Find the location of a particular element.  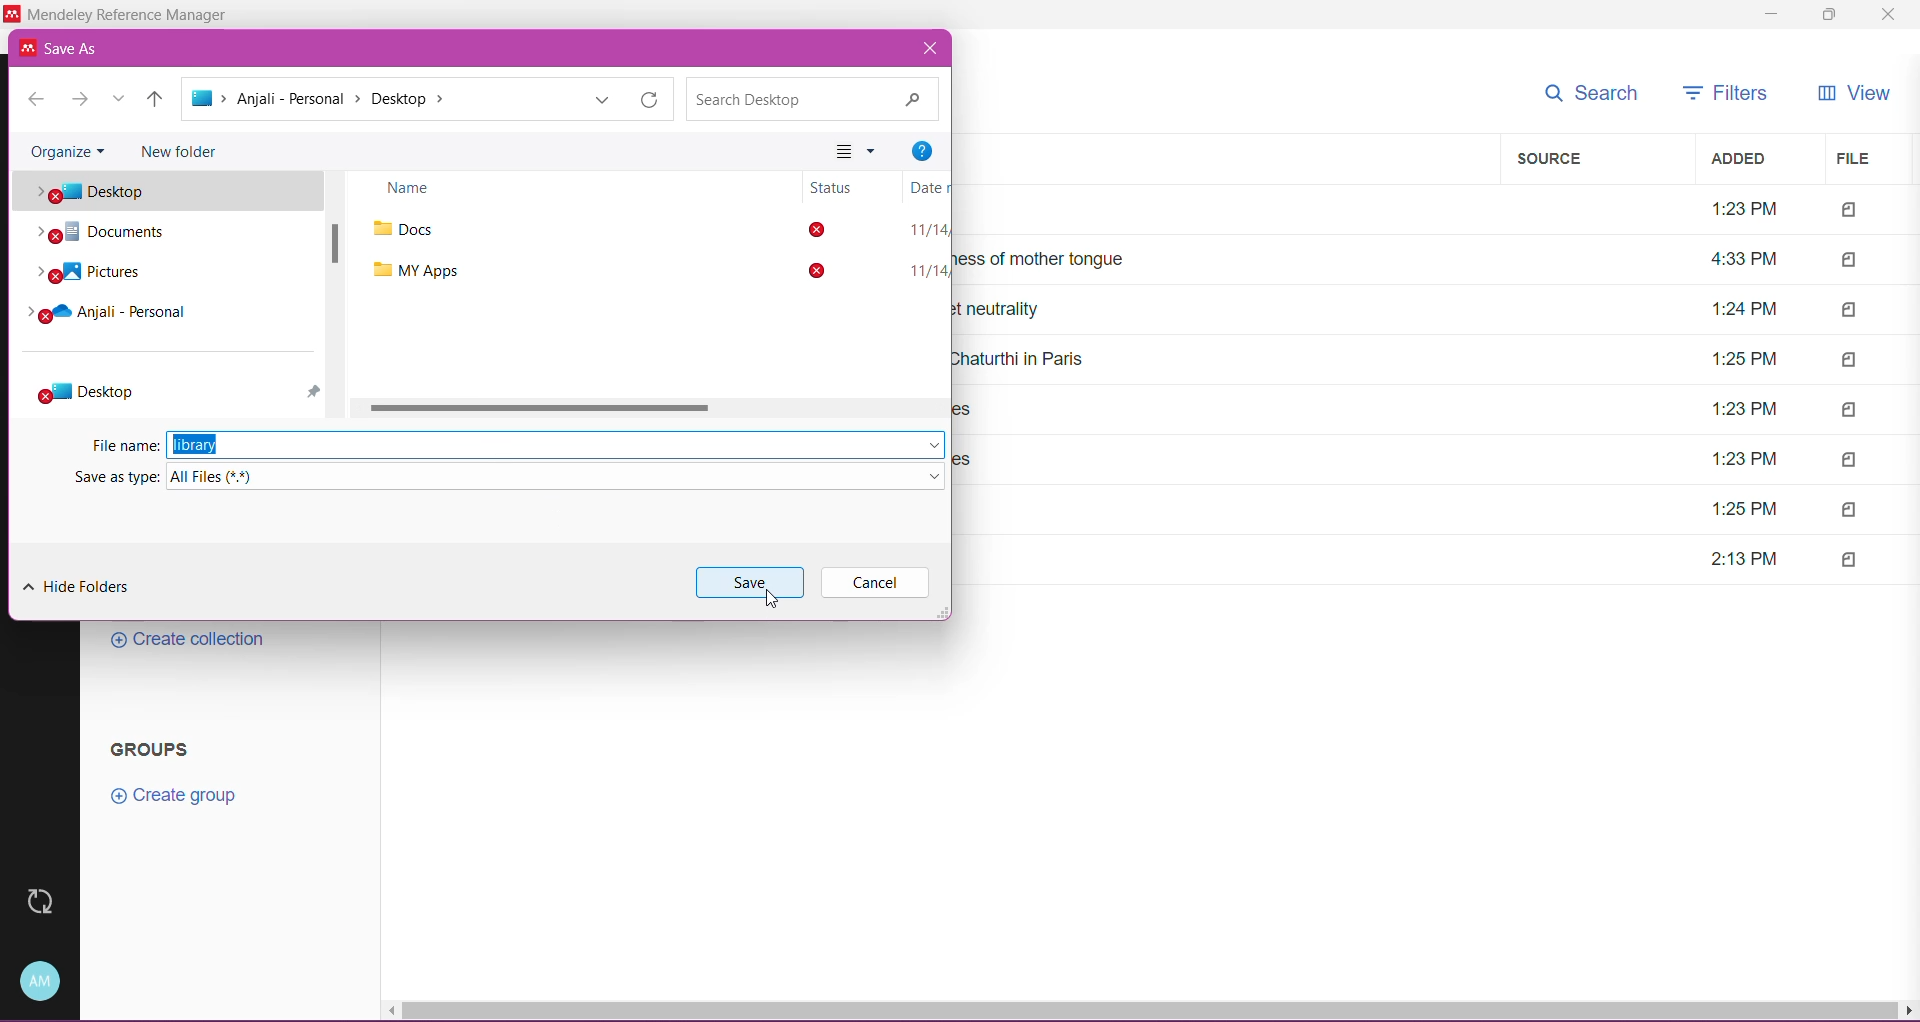

Restore Down is located at coordinates (1827, 16).